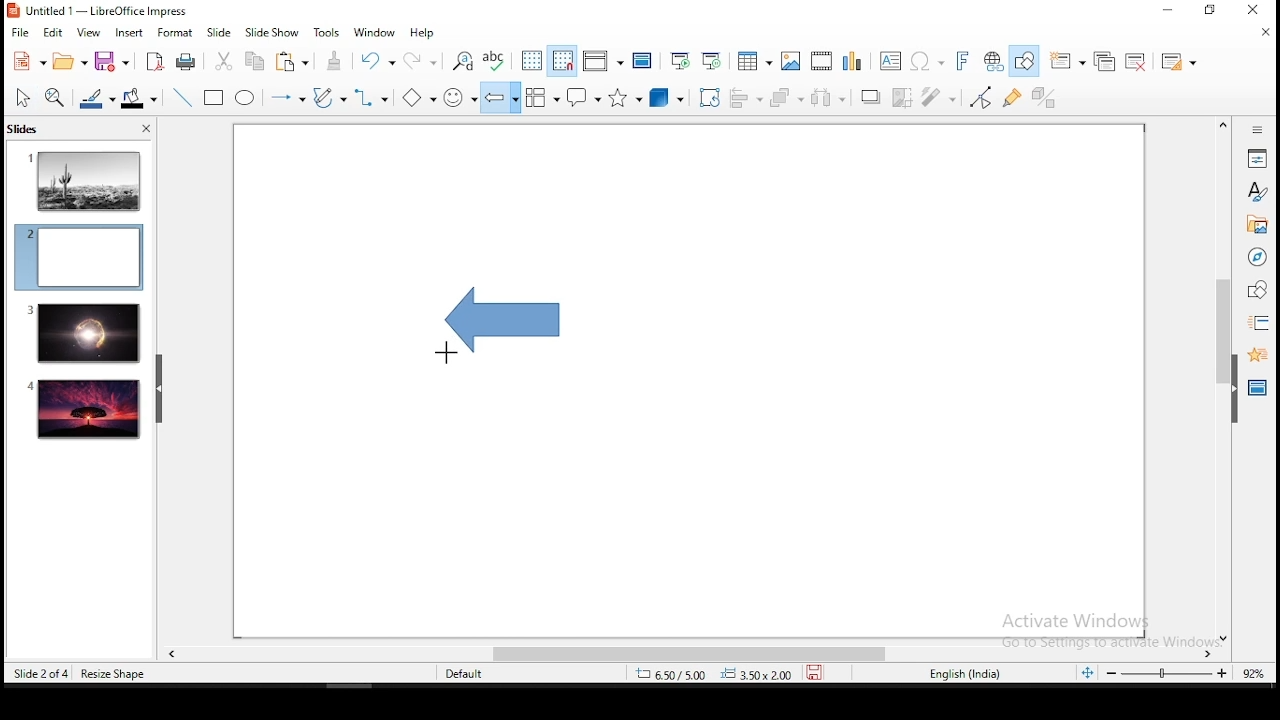  What do you see at coordinates (543, 99) in the screenshot?
I see `flowchart` at bounding box center [543, 99].